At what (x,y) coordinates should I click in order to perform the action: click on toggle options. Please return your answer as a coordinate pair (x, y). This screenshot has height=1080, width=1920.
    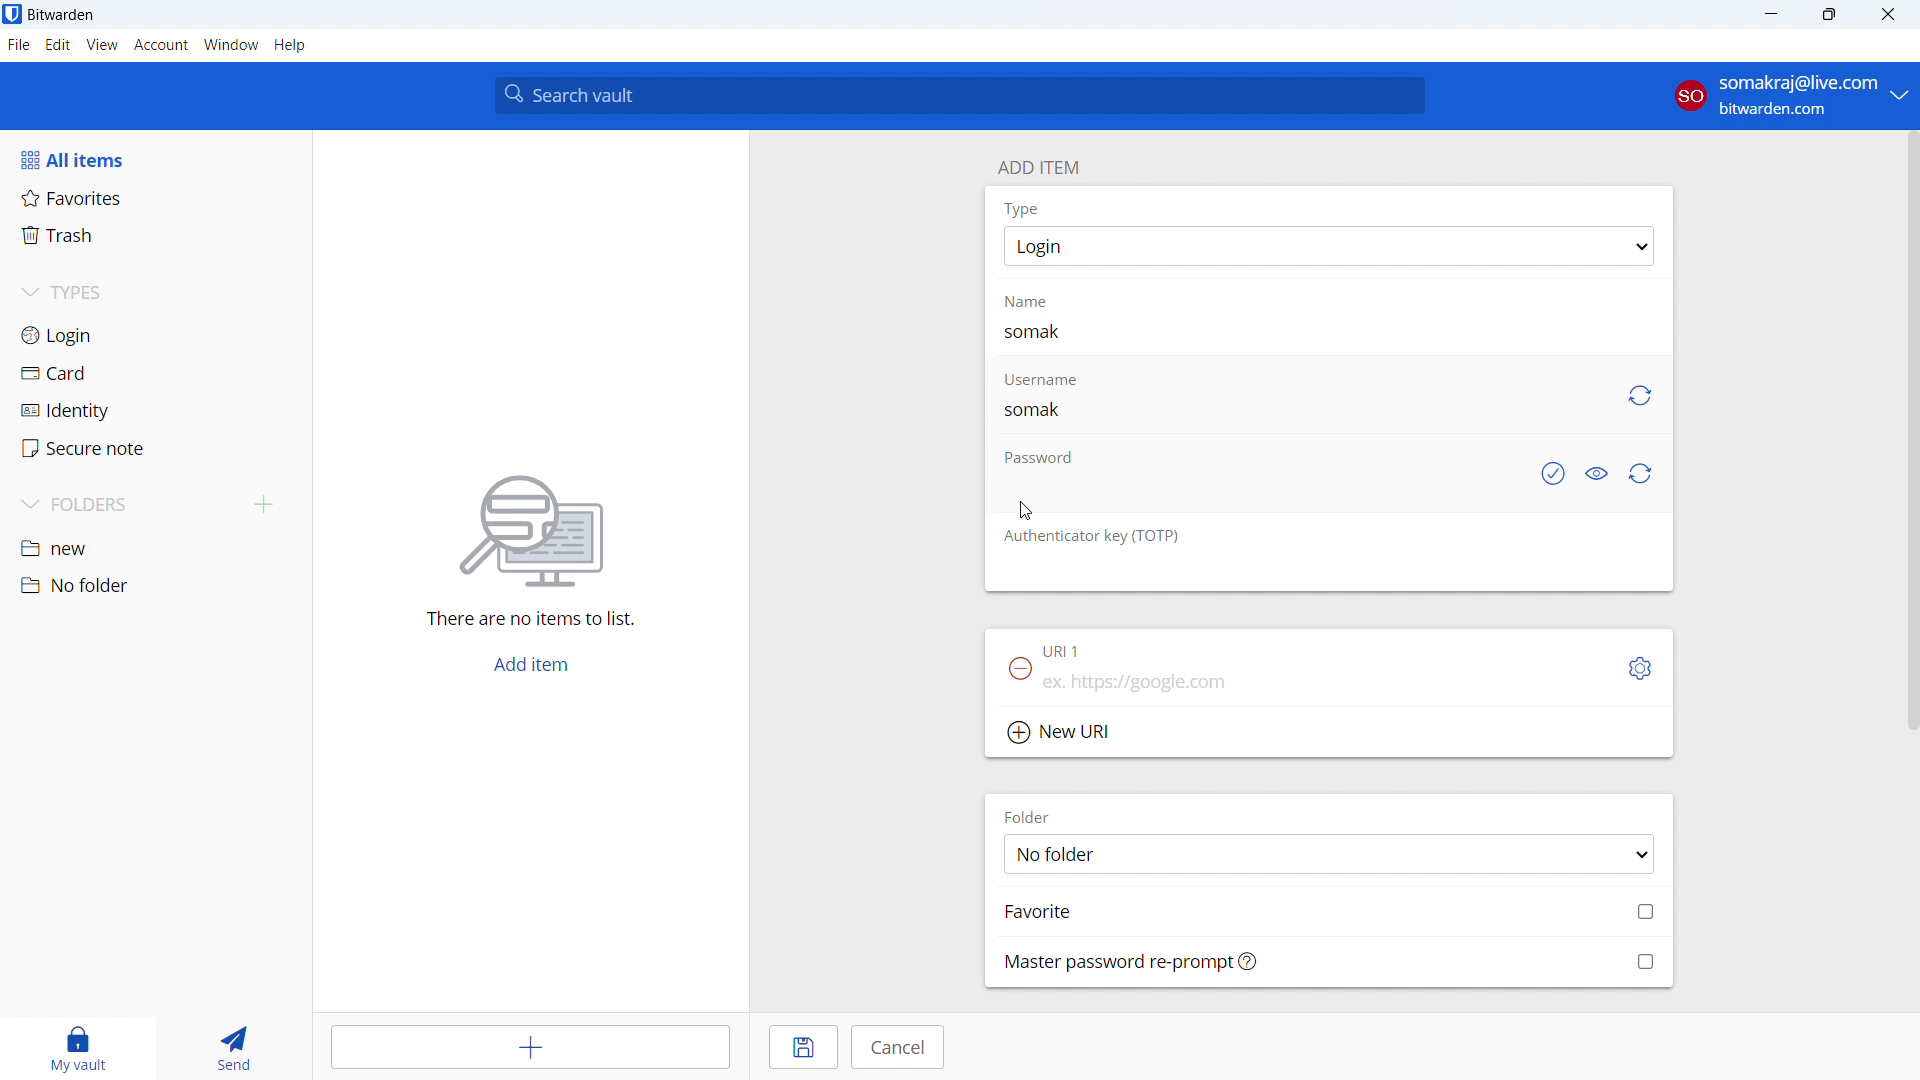
    Looking at the image, I should click on (1641, 669).